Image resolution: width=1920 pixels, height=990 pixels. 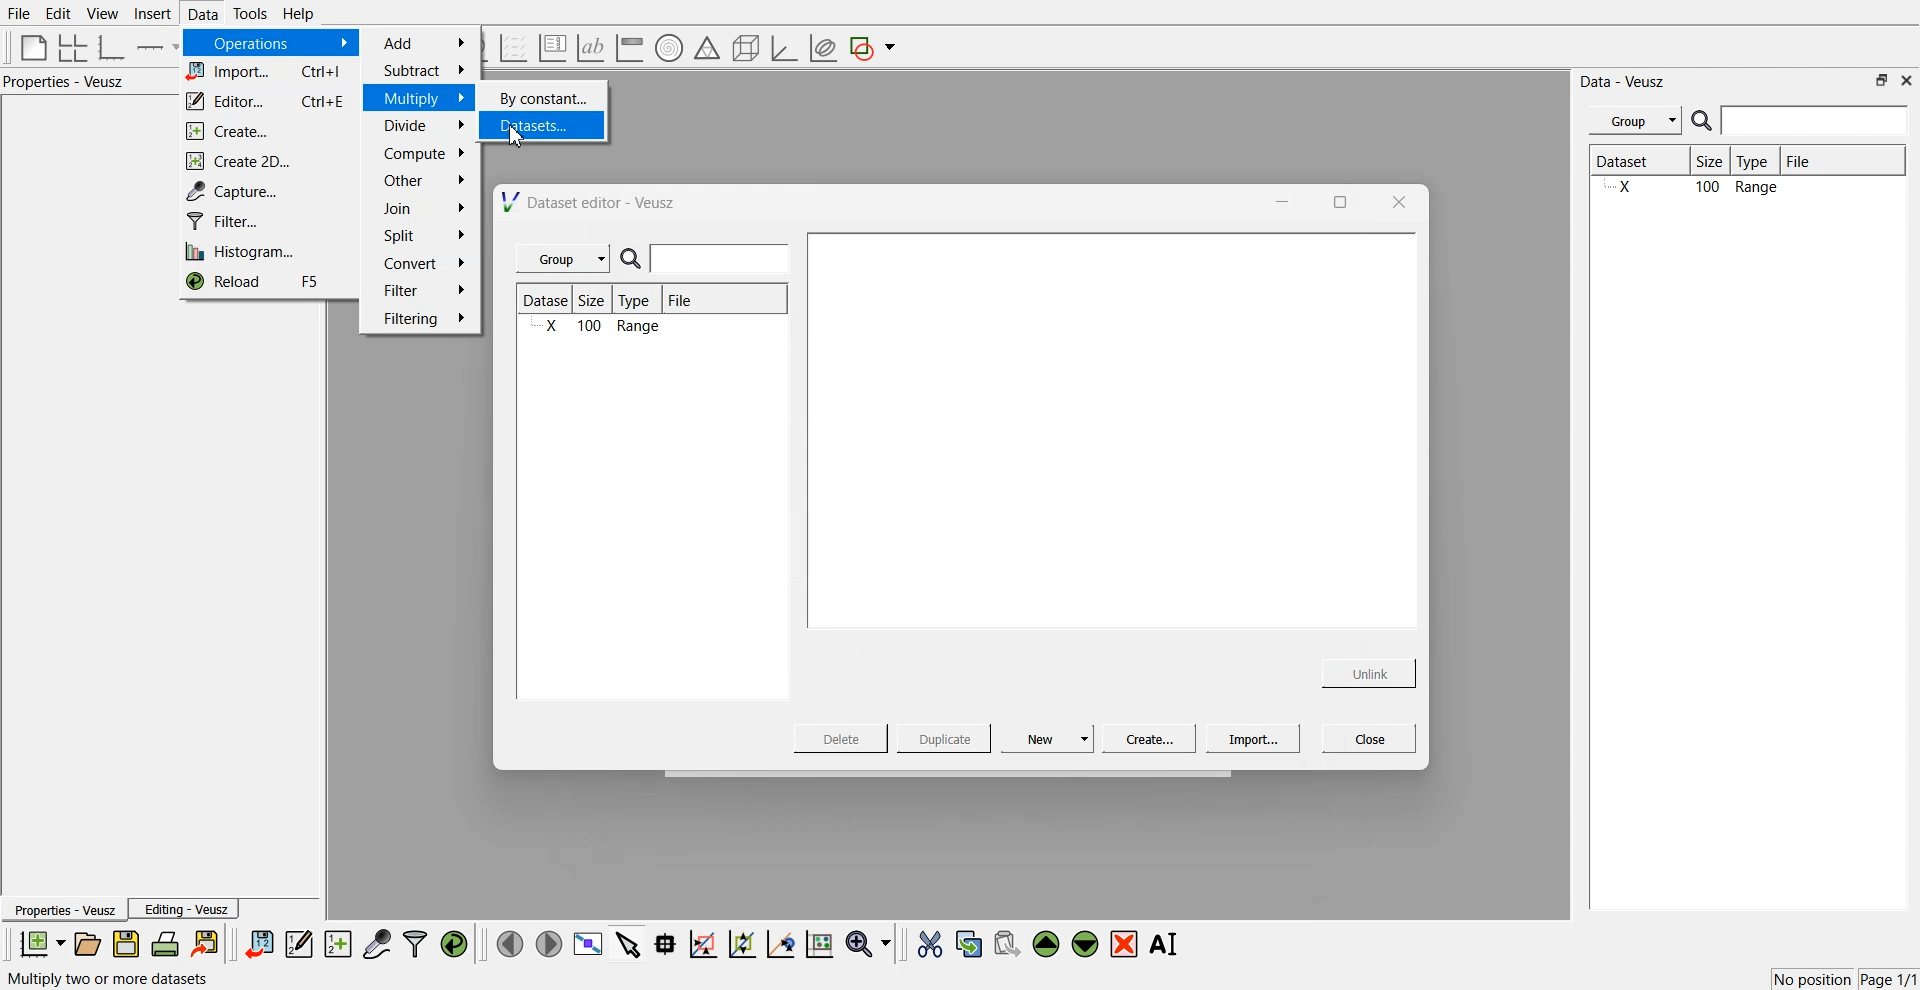 What do you see at coordinates (207, 943) in the screenshot?
I see `export` at bounding box center [207, 943].